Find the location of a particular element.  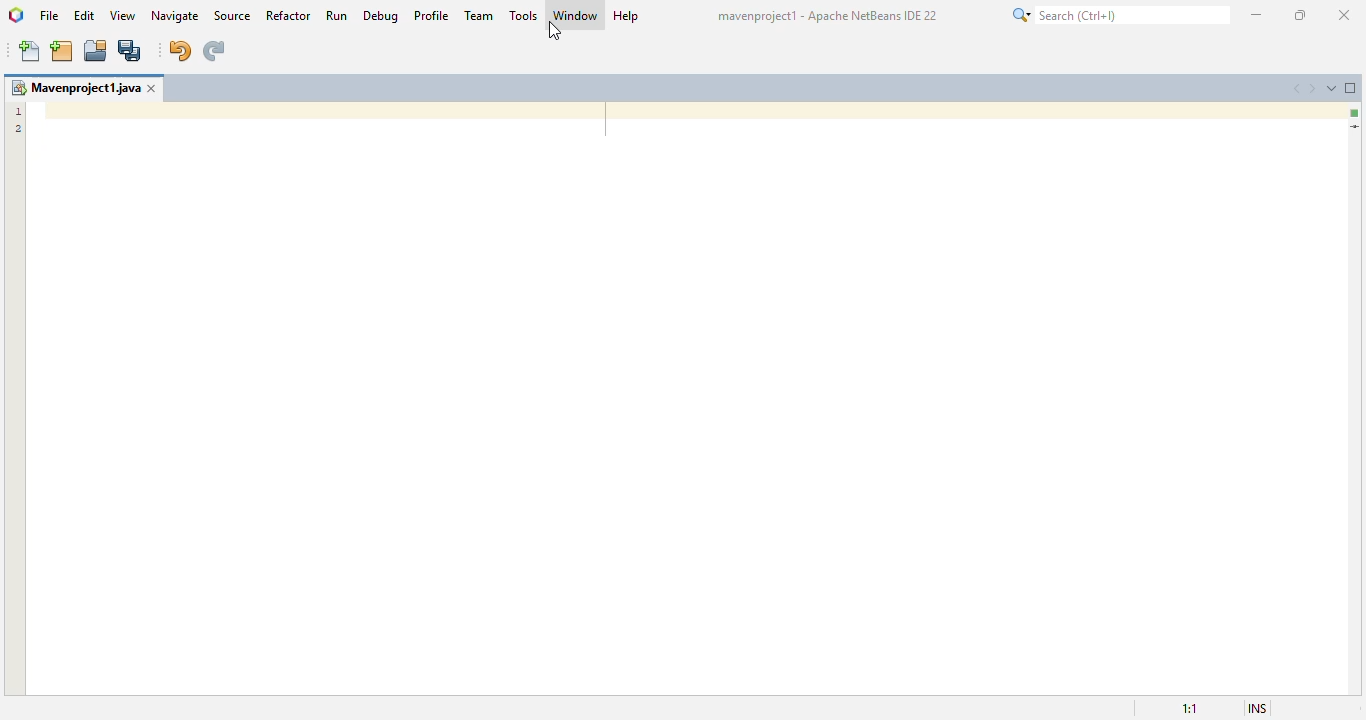

close is located at coordinates (1343, 16).